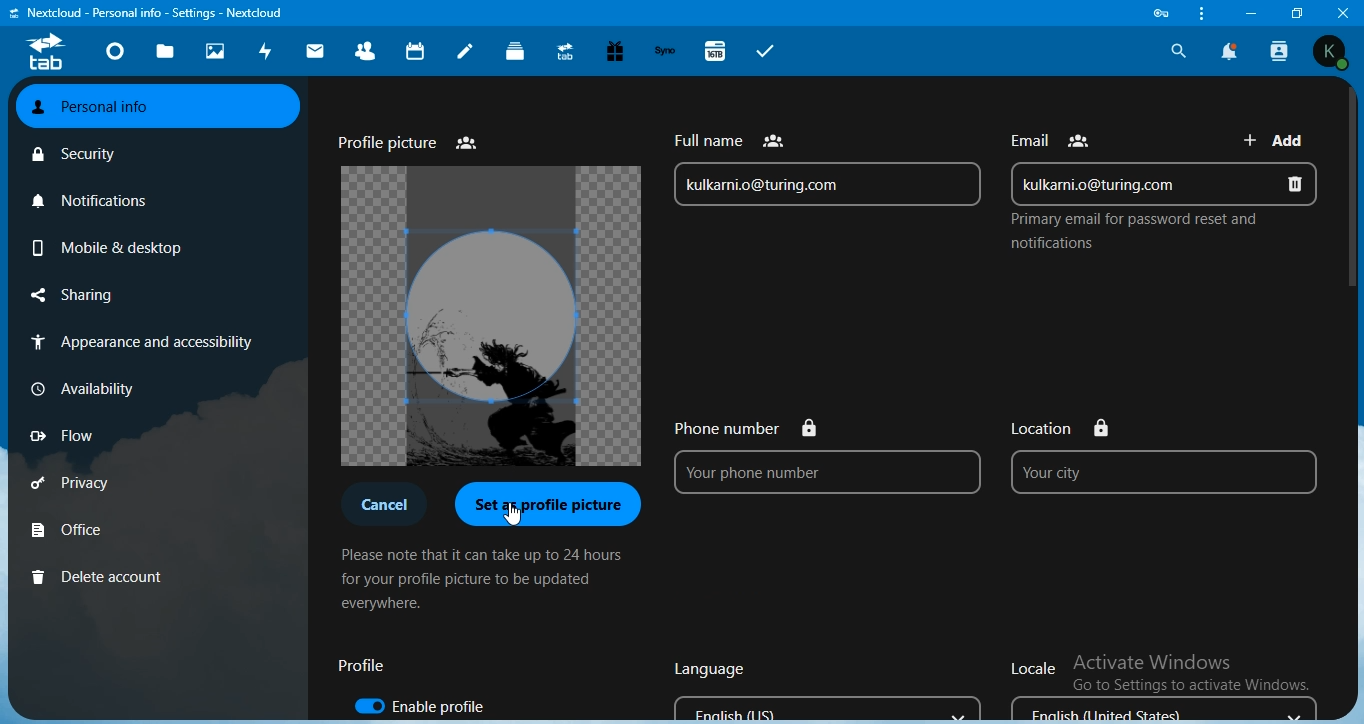 This screenshot has width=1364, height=724. I want to click on upgrade, so click(566, 52).